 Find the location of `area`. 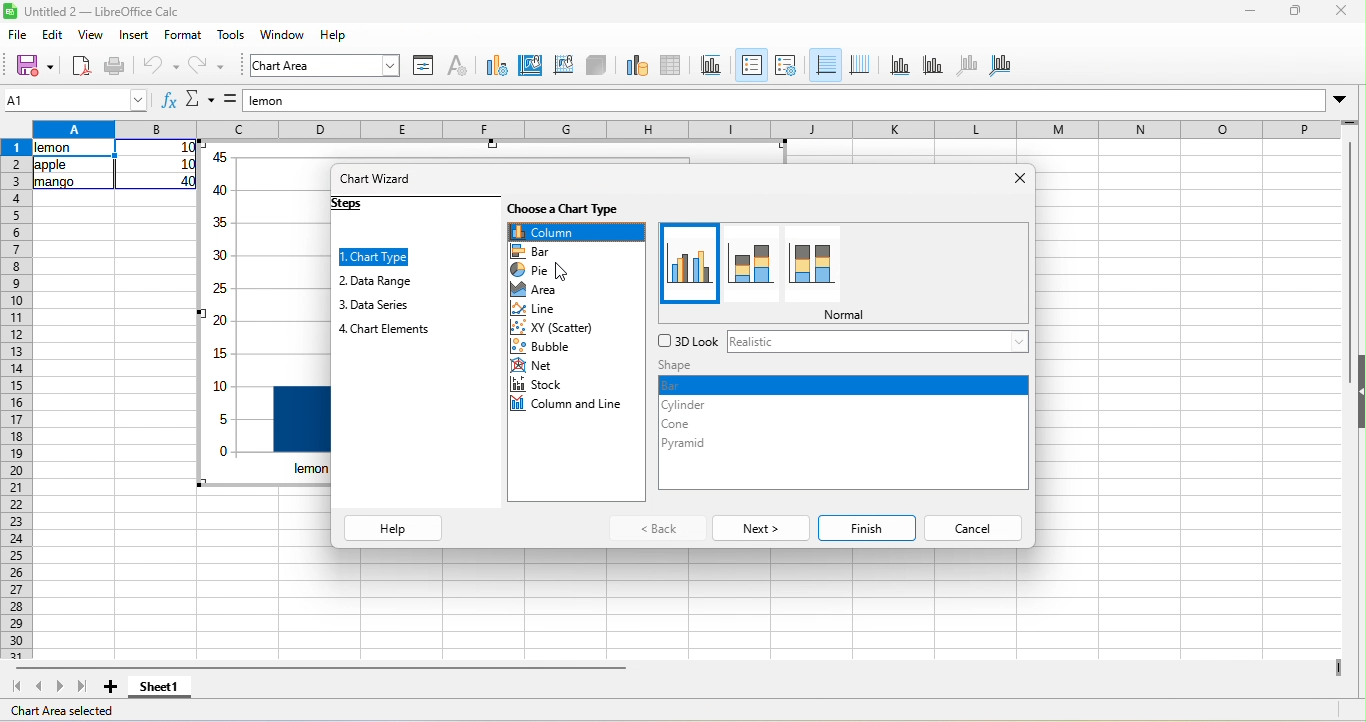

area is located at coordinates (543, 290).